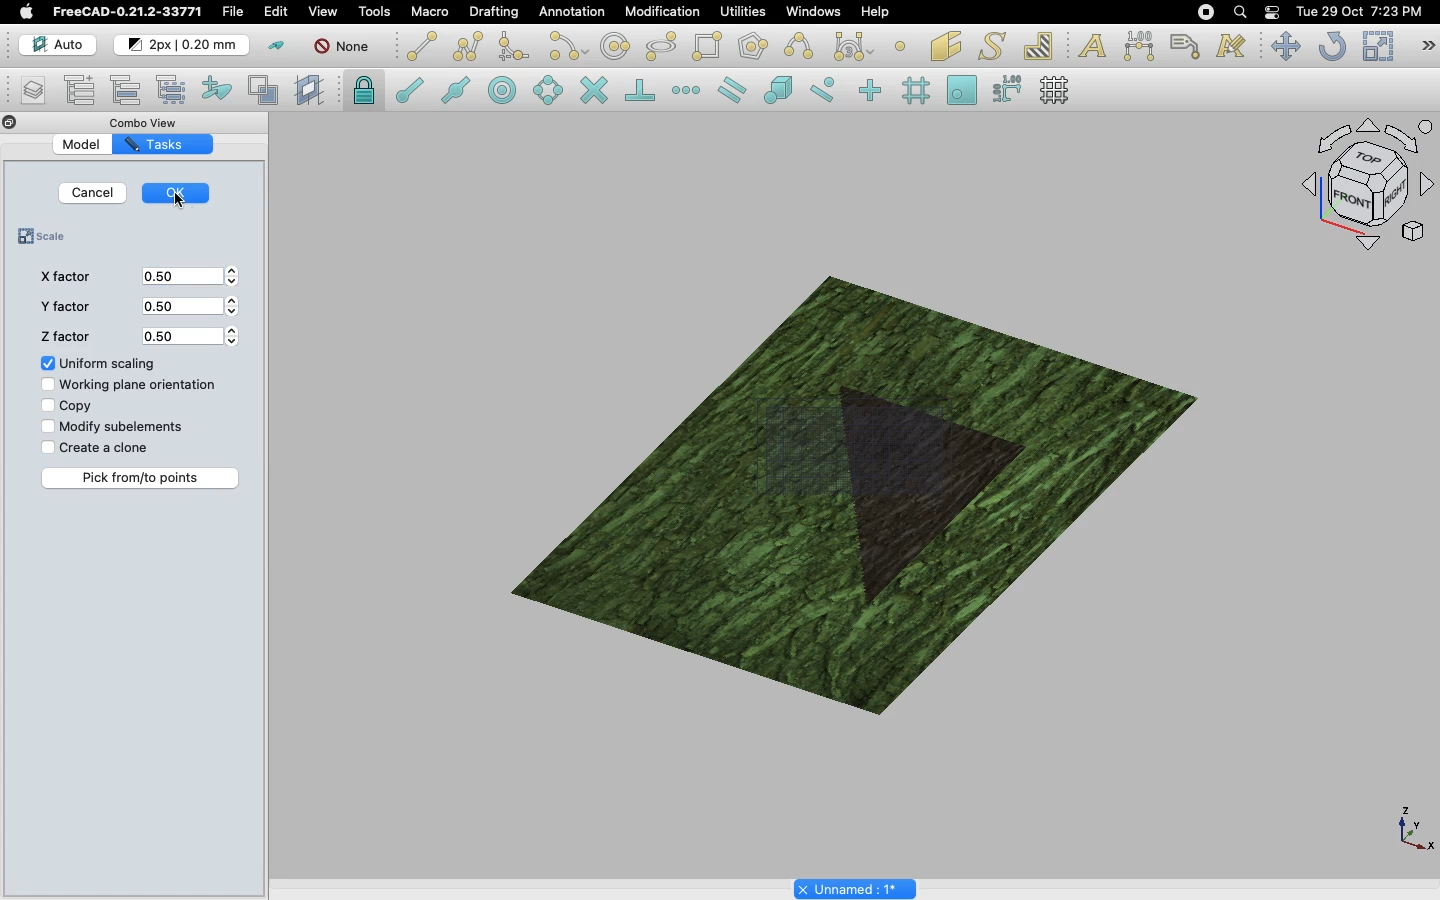 The image size is (1440, 900). I want to click on File, so click(235, 12).